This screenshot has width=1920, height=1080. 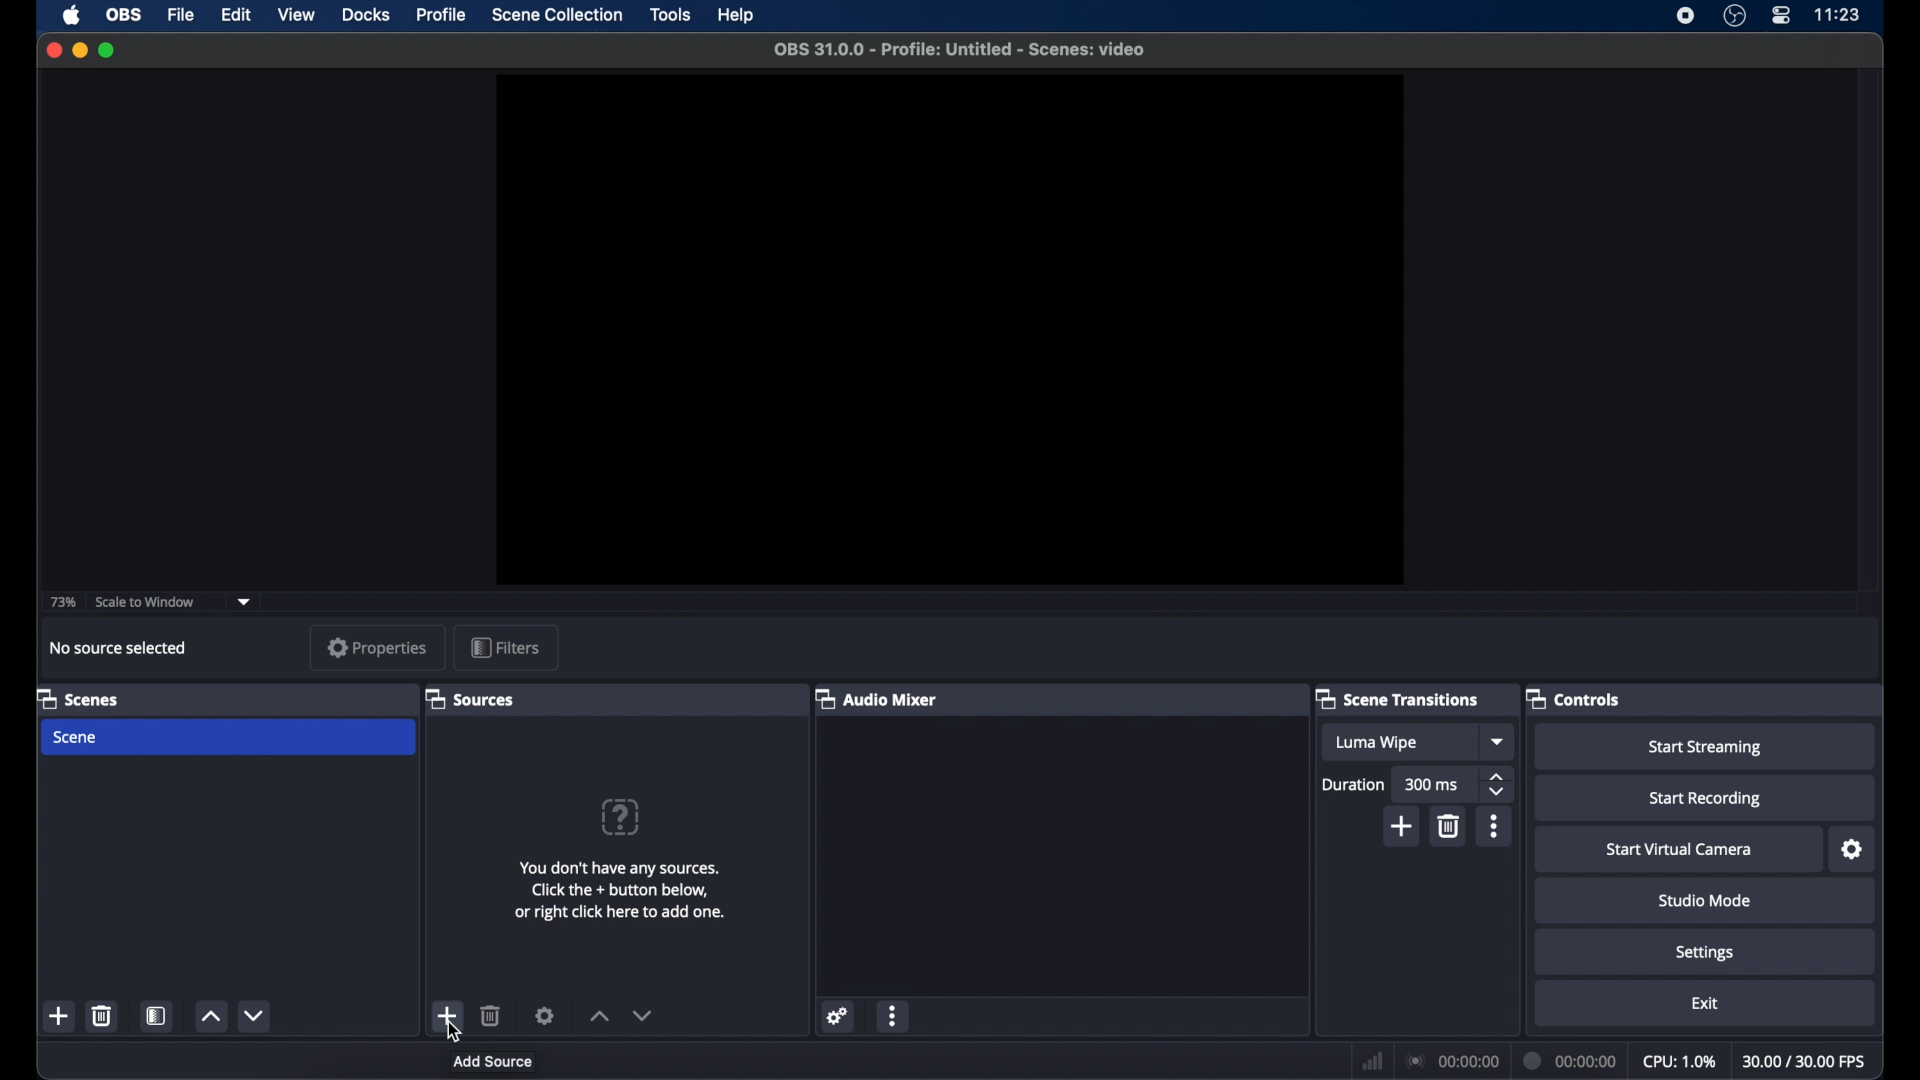 What do you see at coordinates (378, 646) in the screenshot?
I see `properties` at bounding box center [378, 646].